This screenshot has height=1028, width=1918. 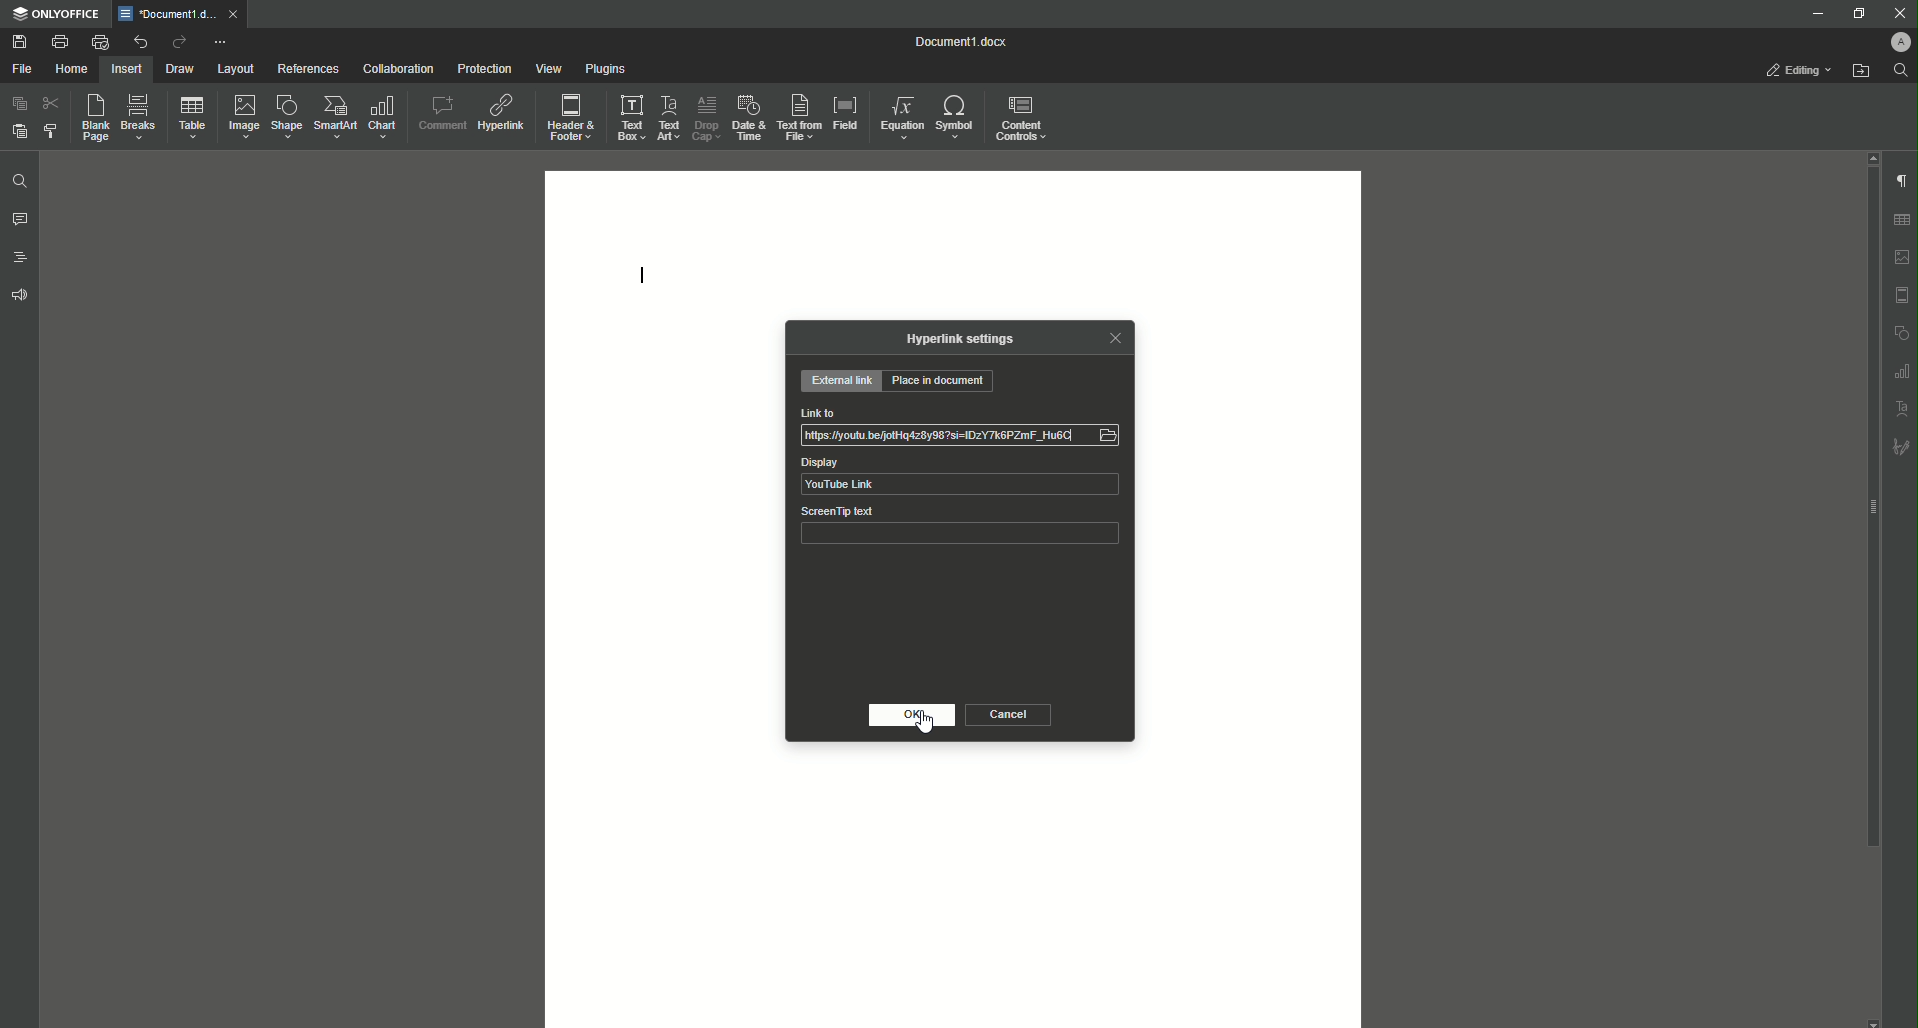 I want to click on ScreenTip text, so click(x=961, y=537).